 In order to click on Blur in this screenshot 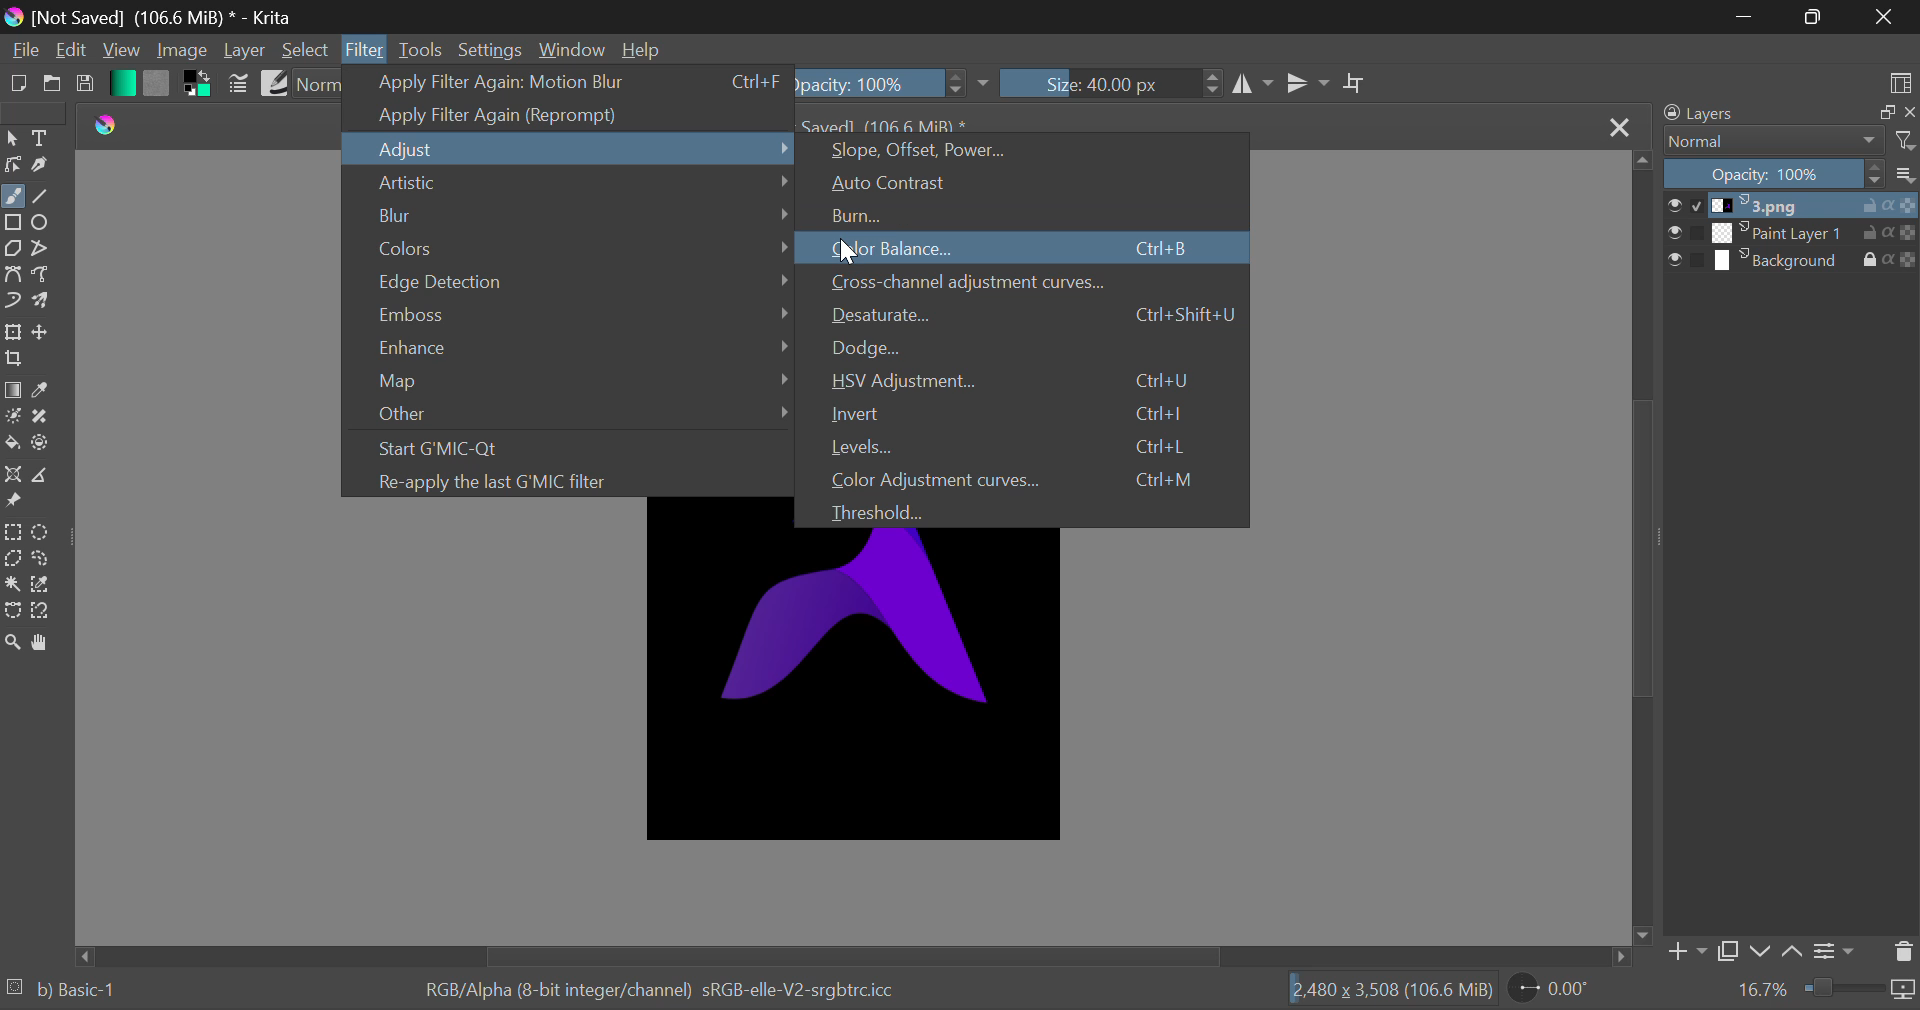, I will do `click(581, 213)`.